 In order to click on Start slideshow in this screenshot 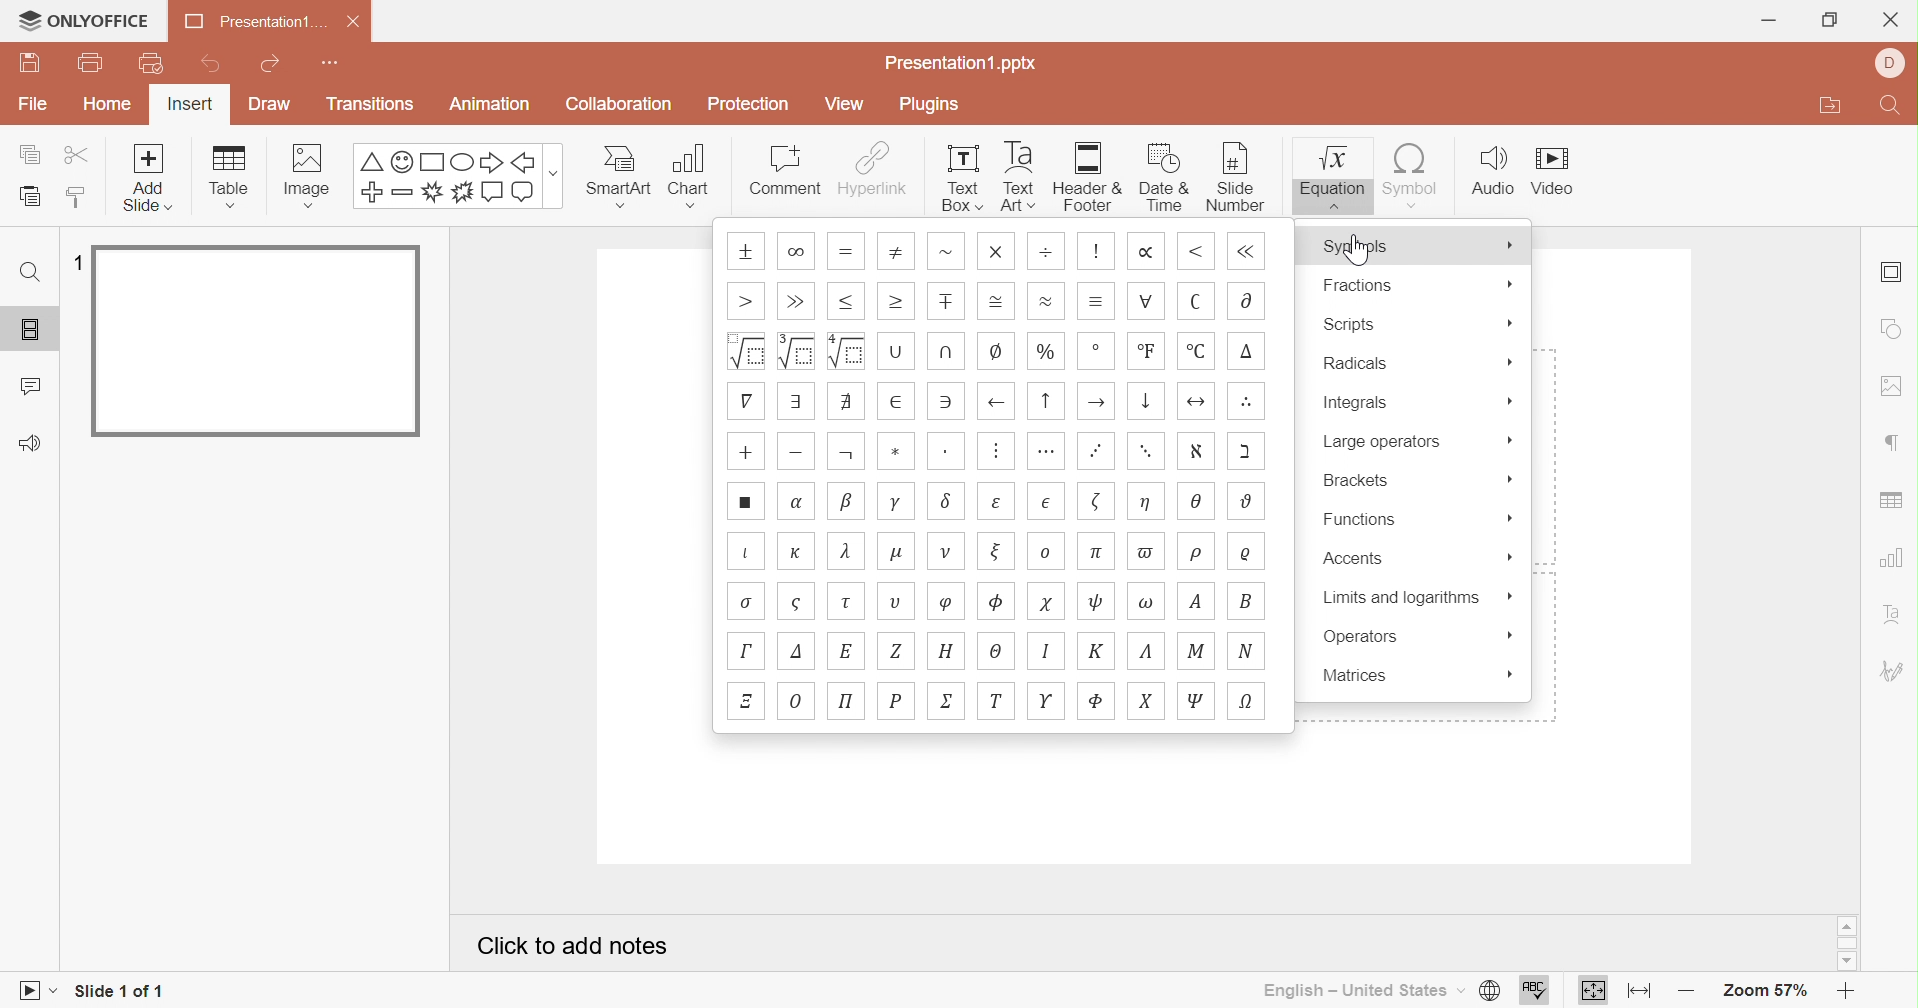, I will do `click(35, 989)`.